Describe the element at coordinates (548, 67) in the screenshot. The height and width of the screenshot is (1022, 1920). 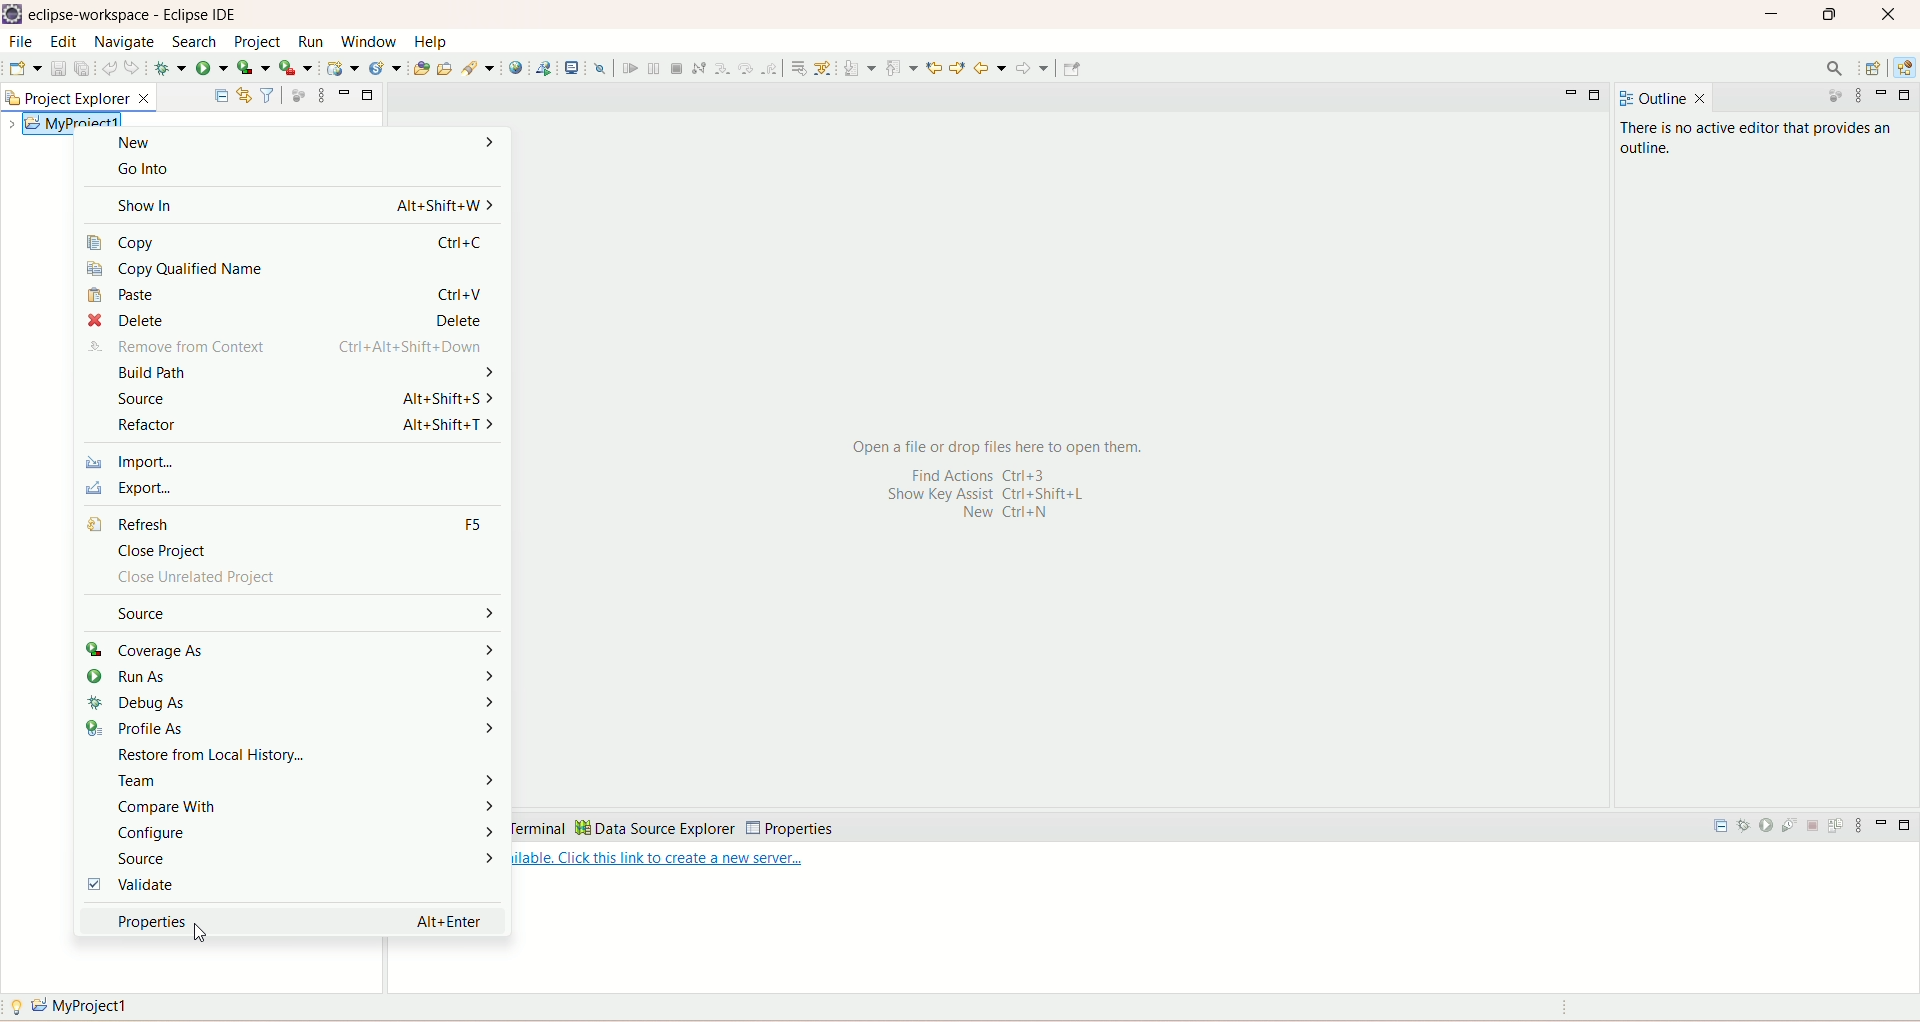
I see `launch a web service project` at that location.